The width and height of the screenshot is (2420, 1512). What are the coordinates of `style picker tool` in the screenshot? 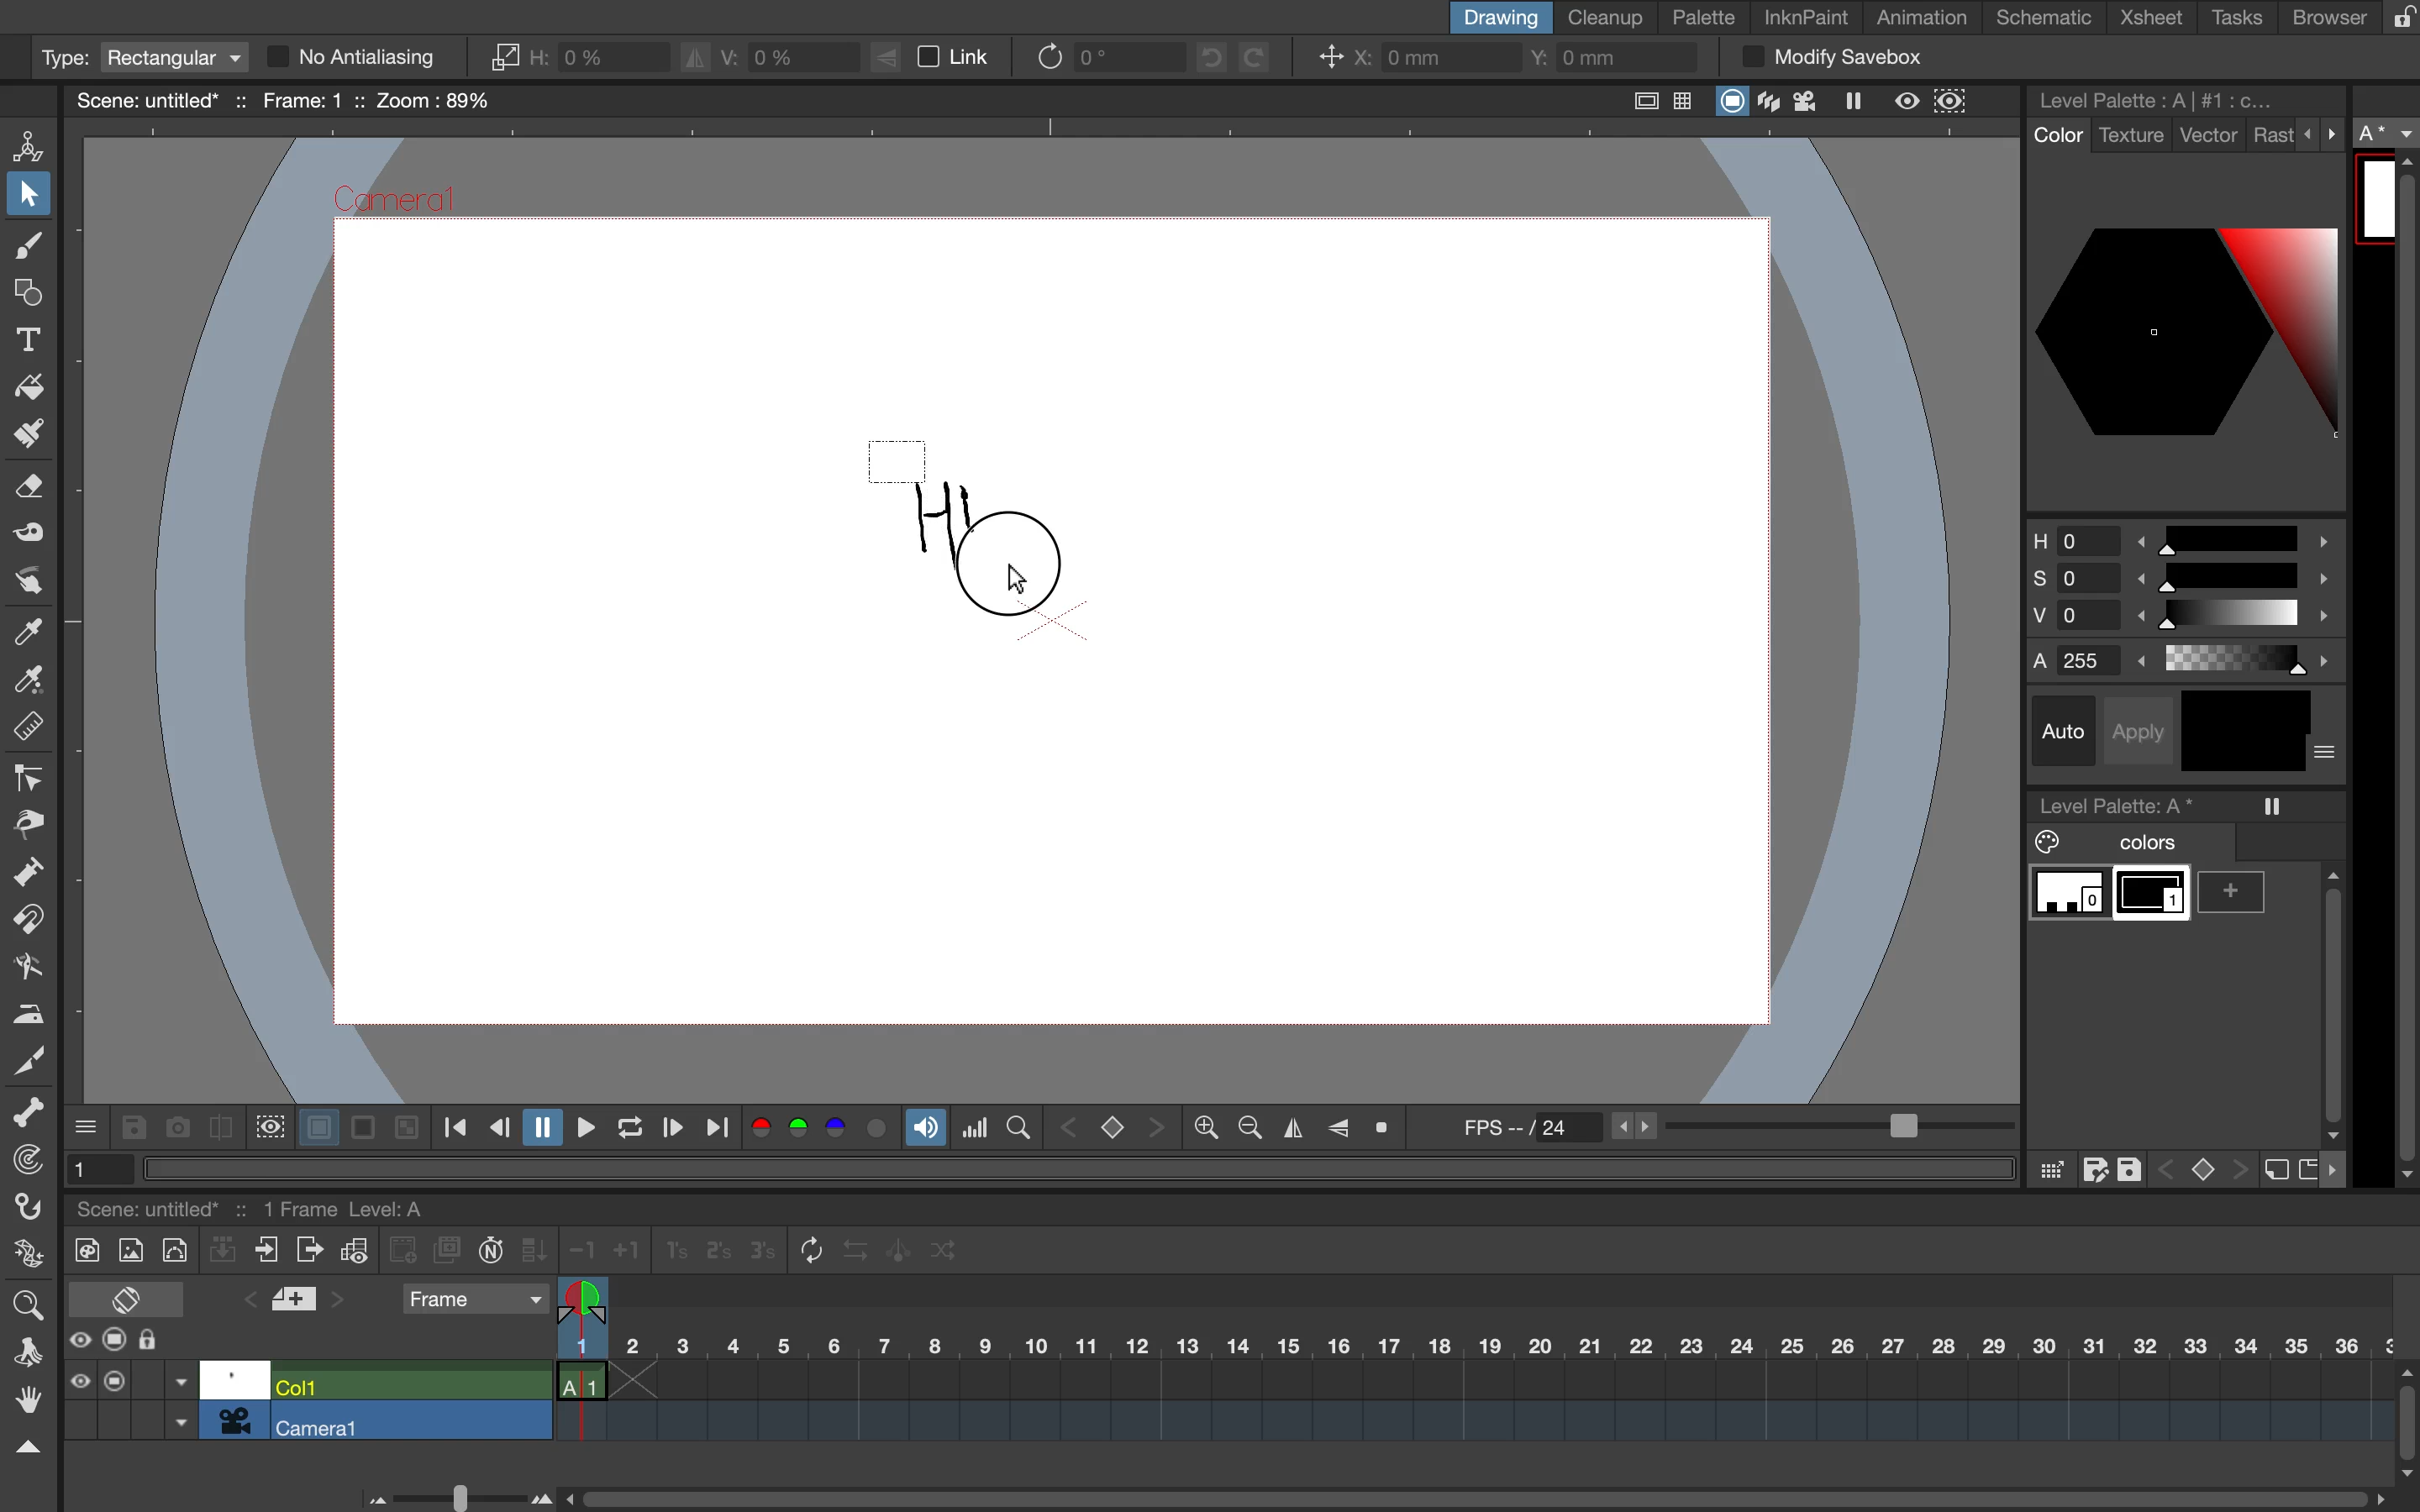 It's located at (29, 632).